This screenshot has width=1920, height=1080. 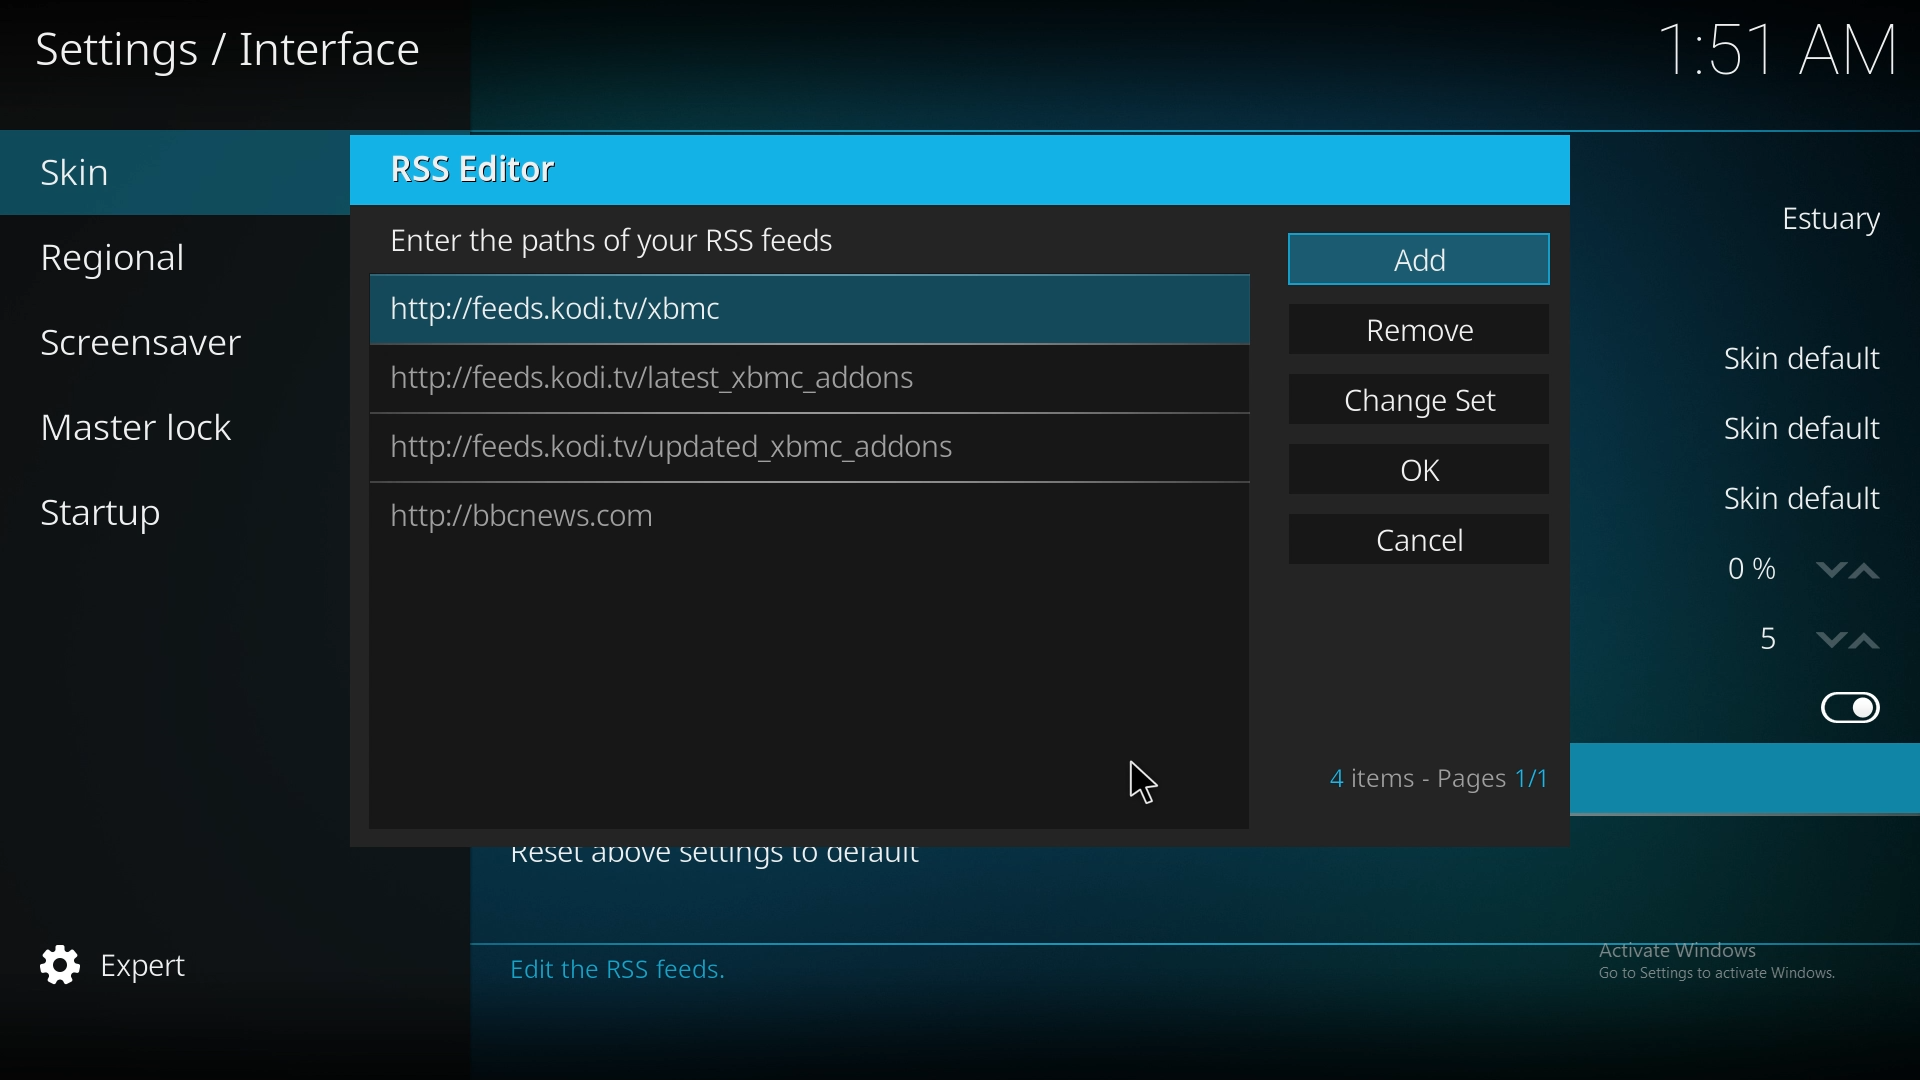 What do you see at coordinates (655, 380) in the screenshot?
I see `path` at bounding box center [655, 380].